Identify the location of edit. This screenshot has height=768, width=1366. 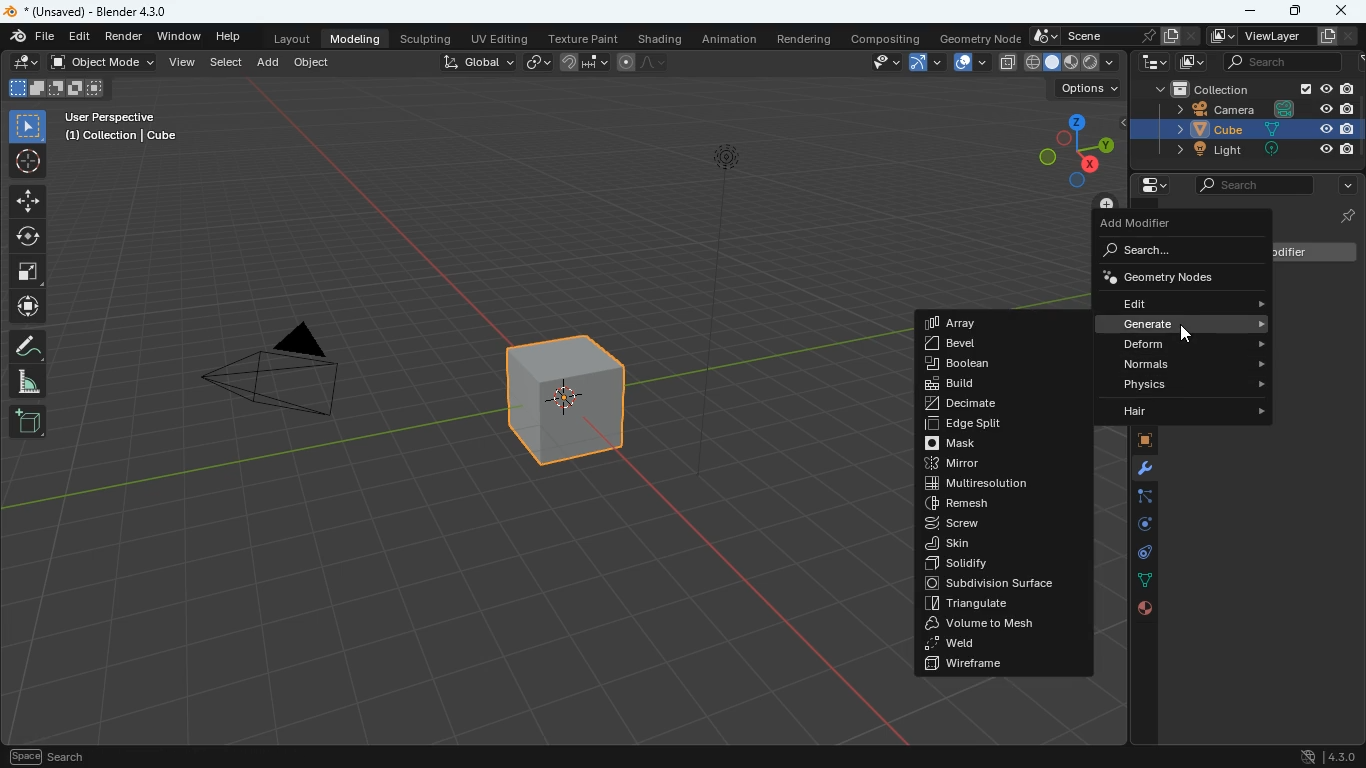
(82, 37).